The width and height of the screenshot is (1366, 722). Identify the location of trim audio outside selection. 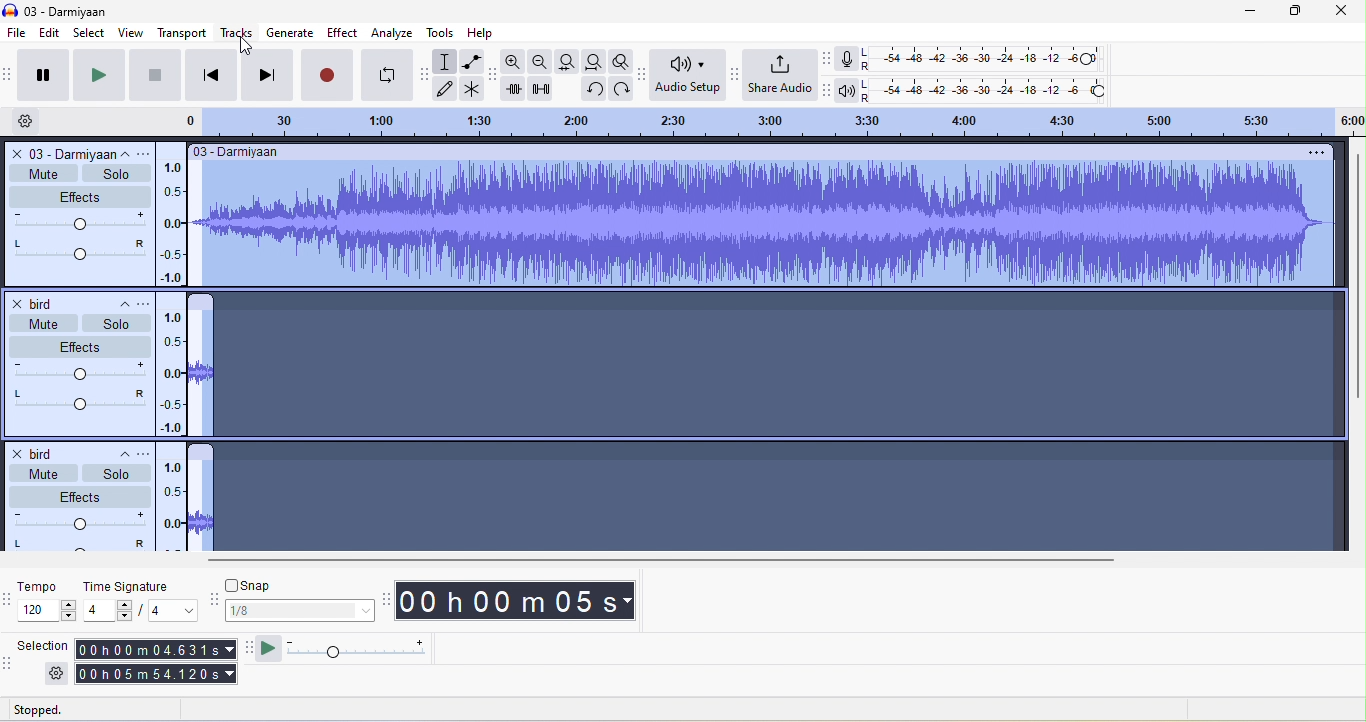
(516, 89).